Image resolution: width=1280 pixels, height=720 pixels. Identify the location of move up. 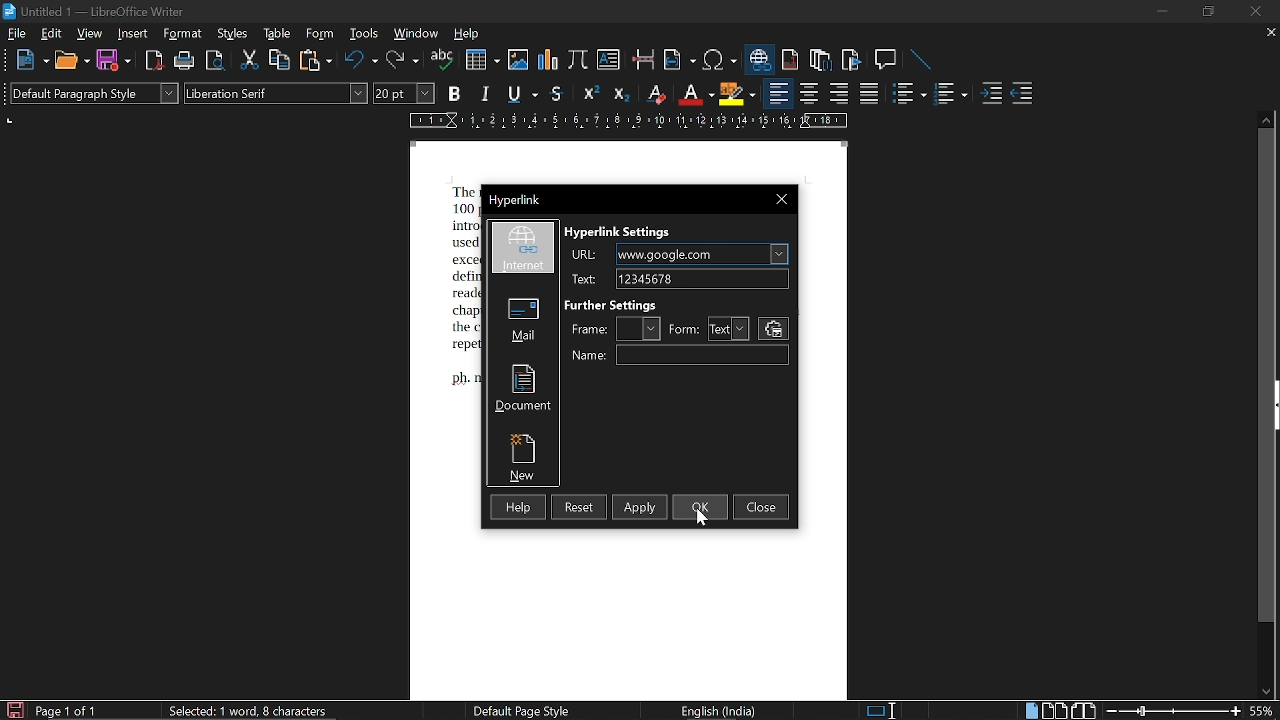
(1265, 119).